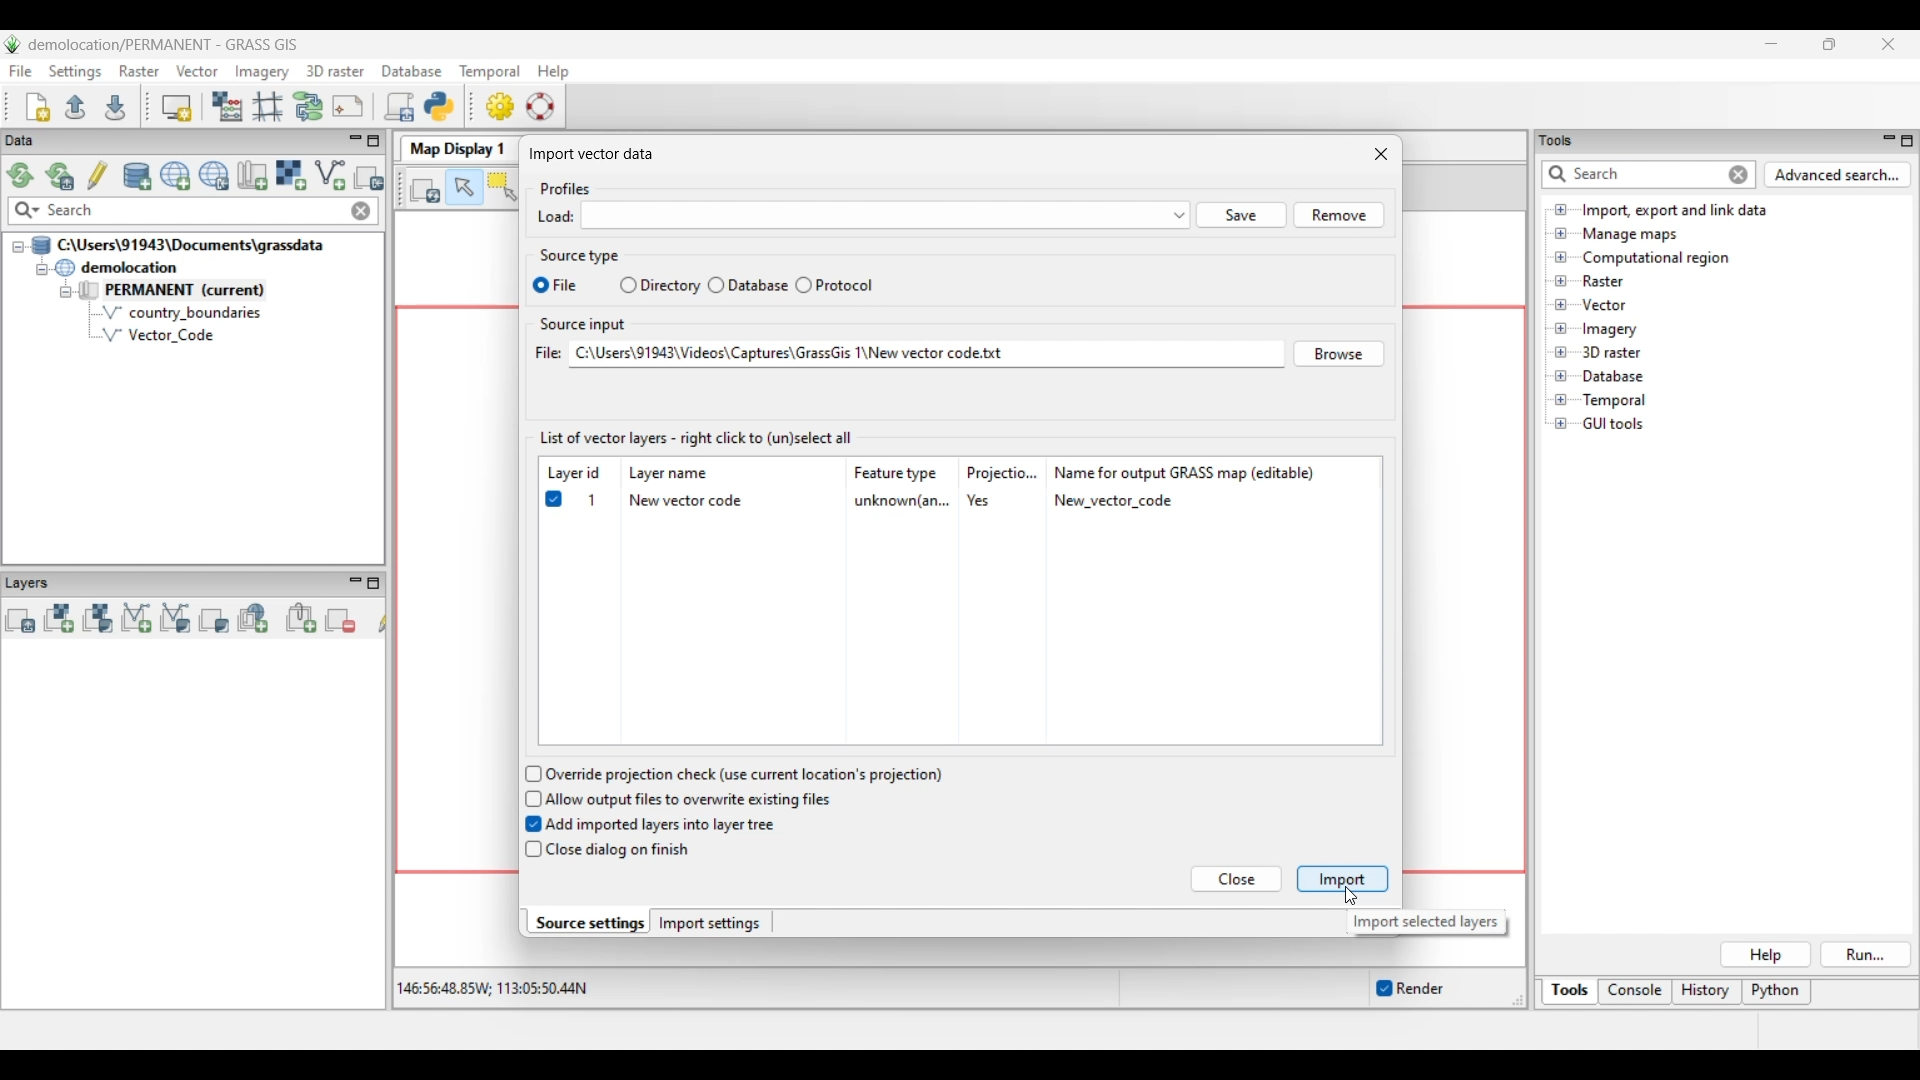  What do you see at coordinates (540, 106) in the screenshot?
I see `GRASS manual` at bounding box center [540, 106].